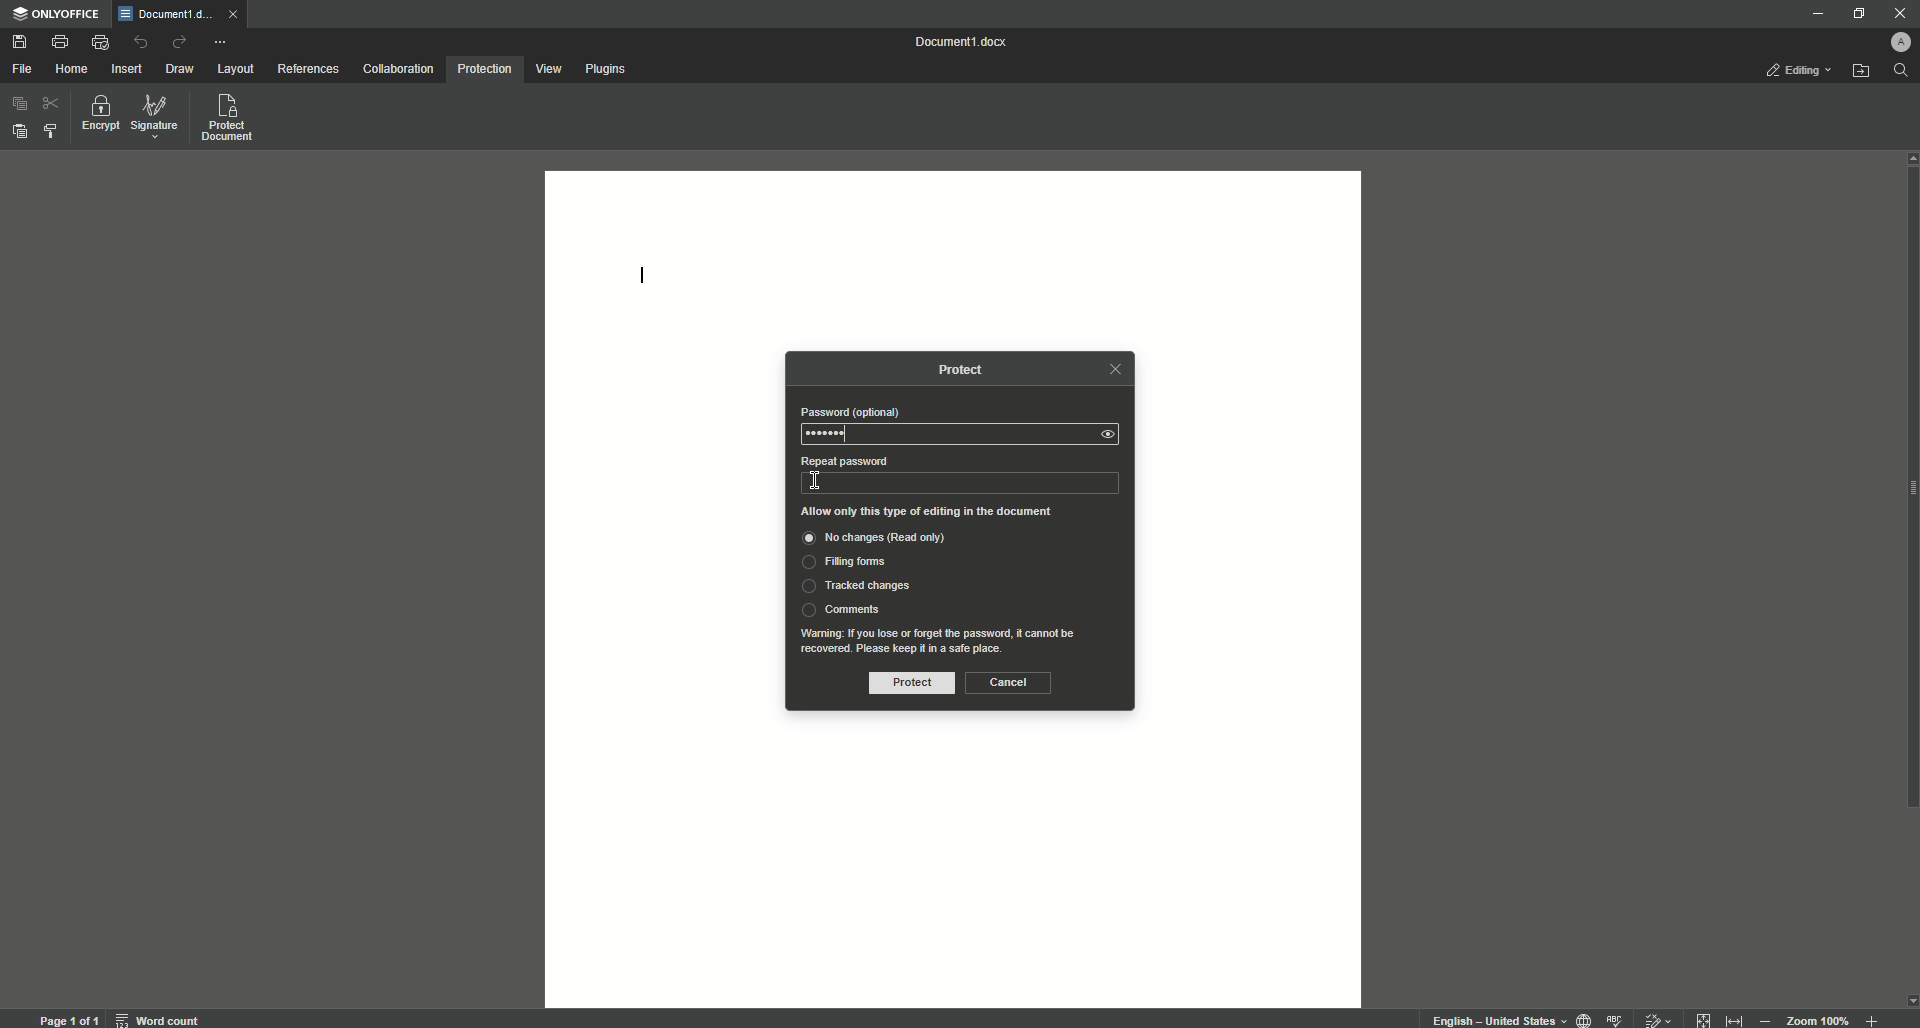 The width and height of the screenshot is (1920, 1028). Describe the element at coordinates (1908, 536) in the screenshot. I see `Scroll` at that location.